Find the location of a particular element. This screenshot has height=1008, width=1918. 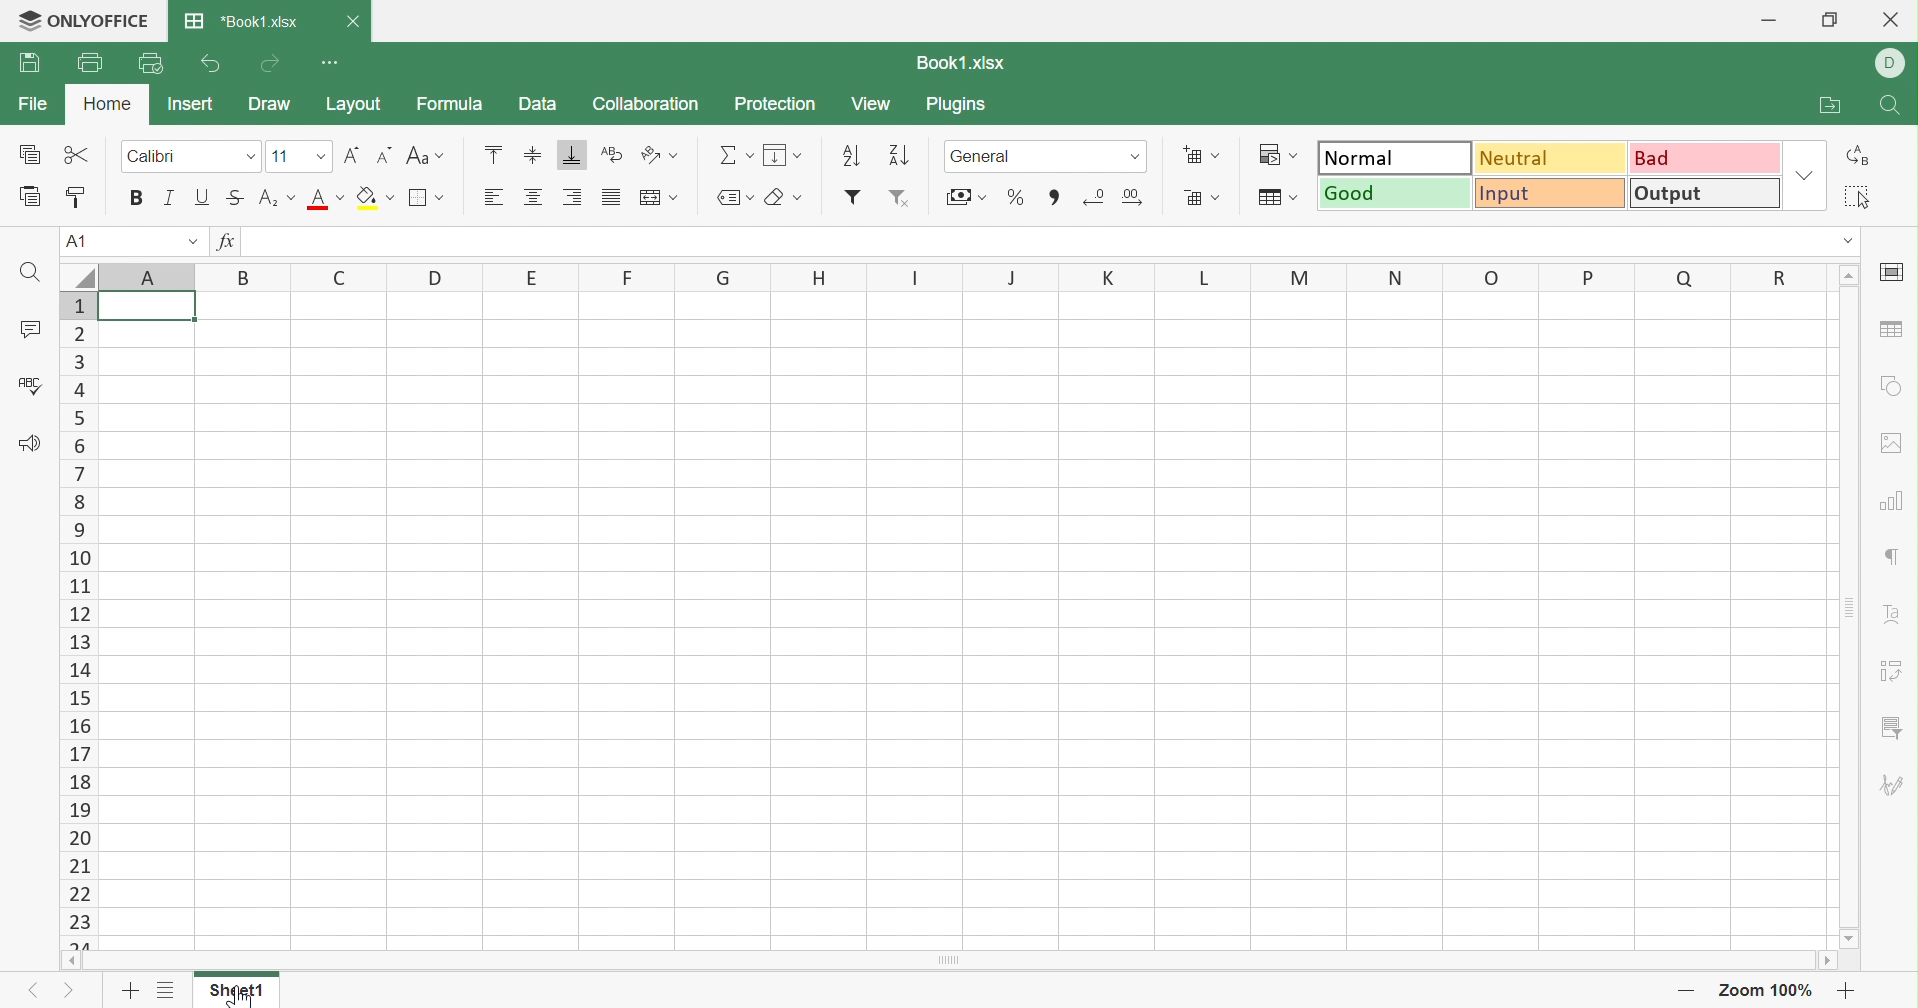

Font color is located at coordinates (325, 197).